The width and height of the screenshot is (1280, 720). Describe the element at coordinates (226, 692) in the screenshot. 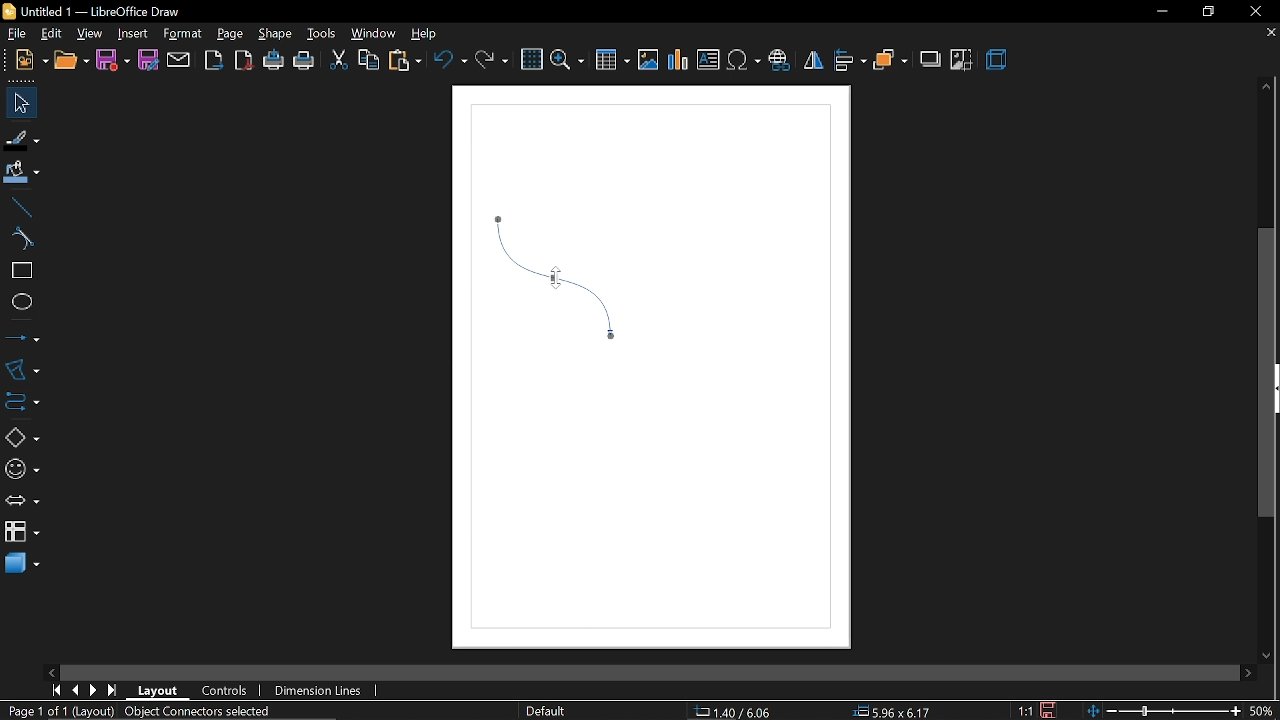

I see `controls` at that location.